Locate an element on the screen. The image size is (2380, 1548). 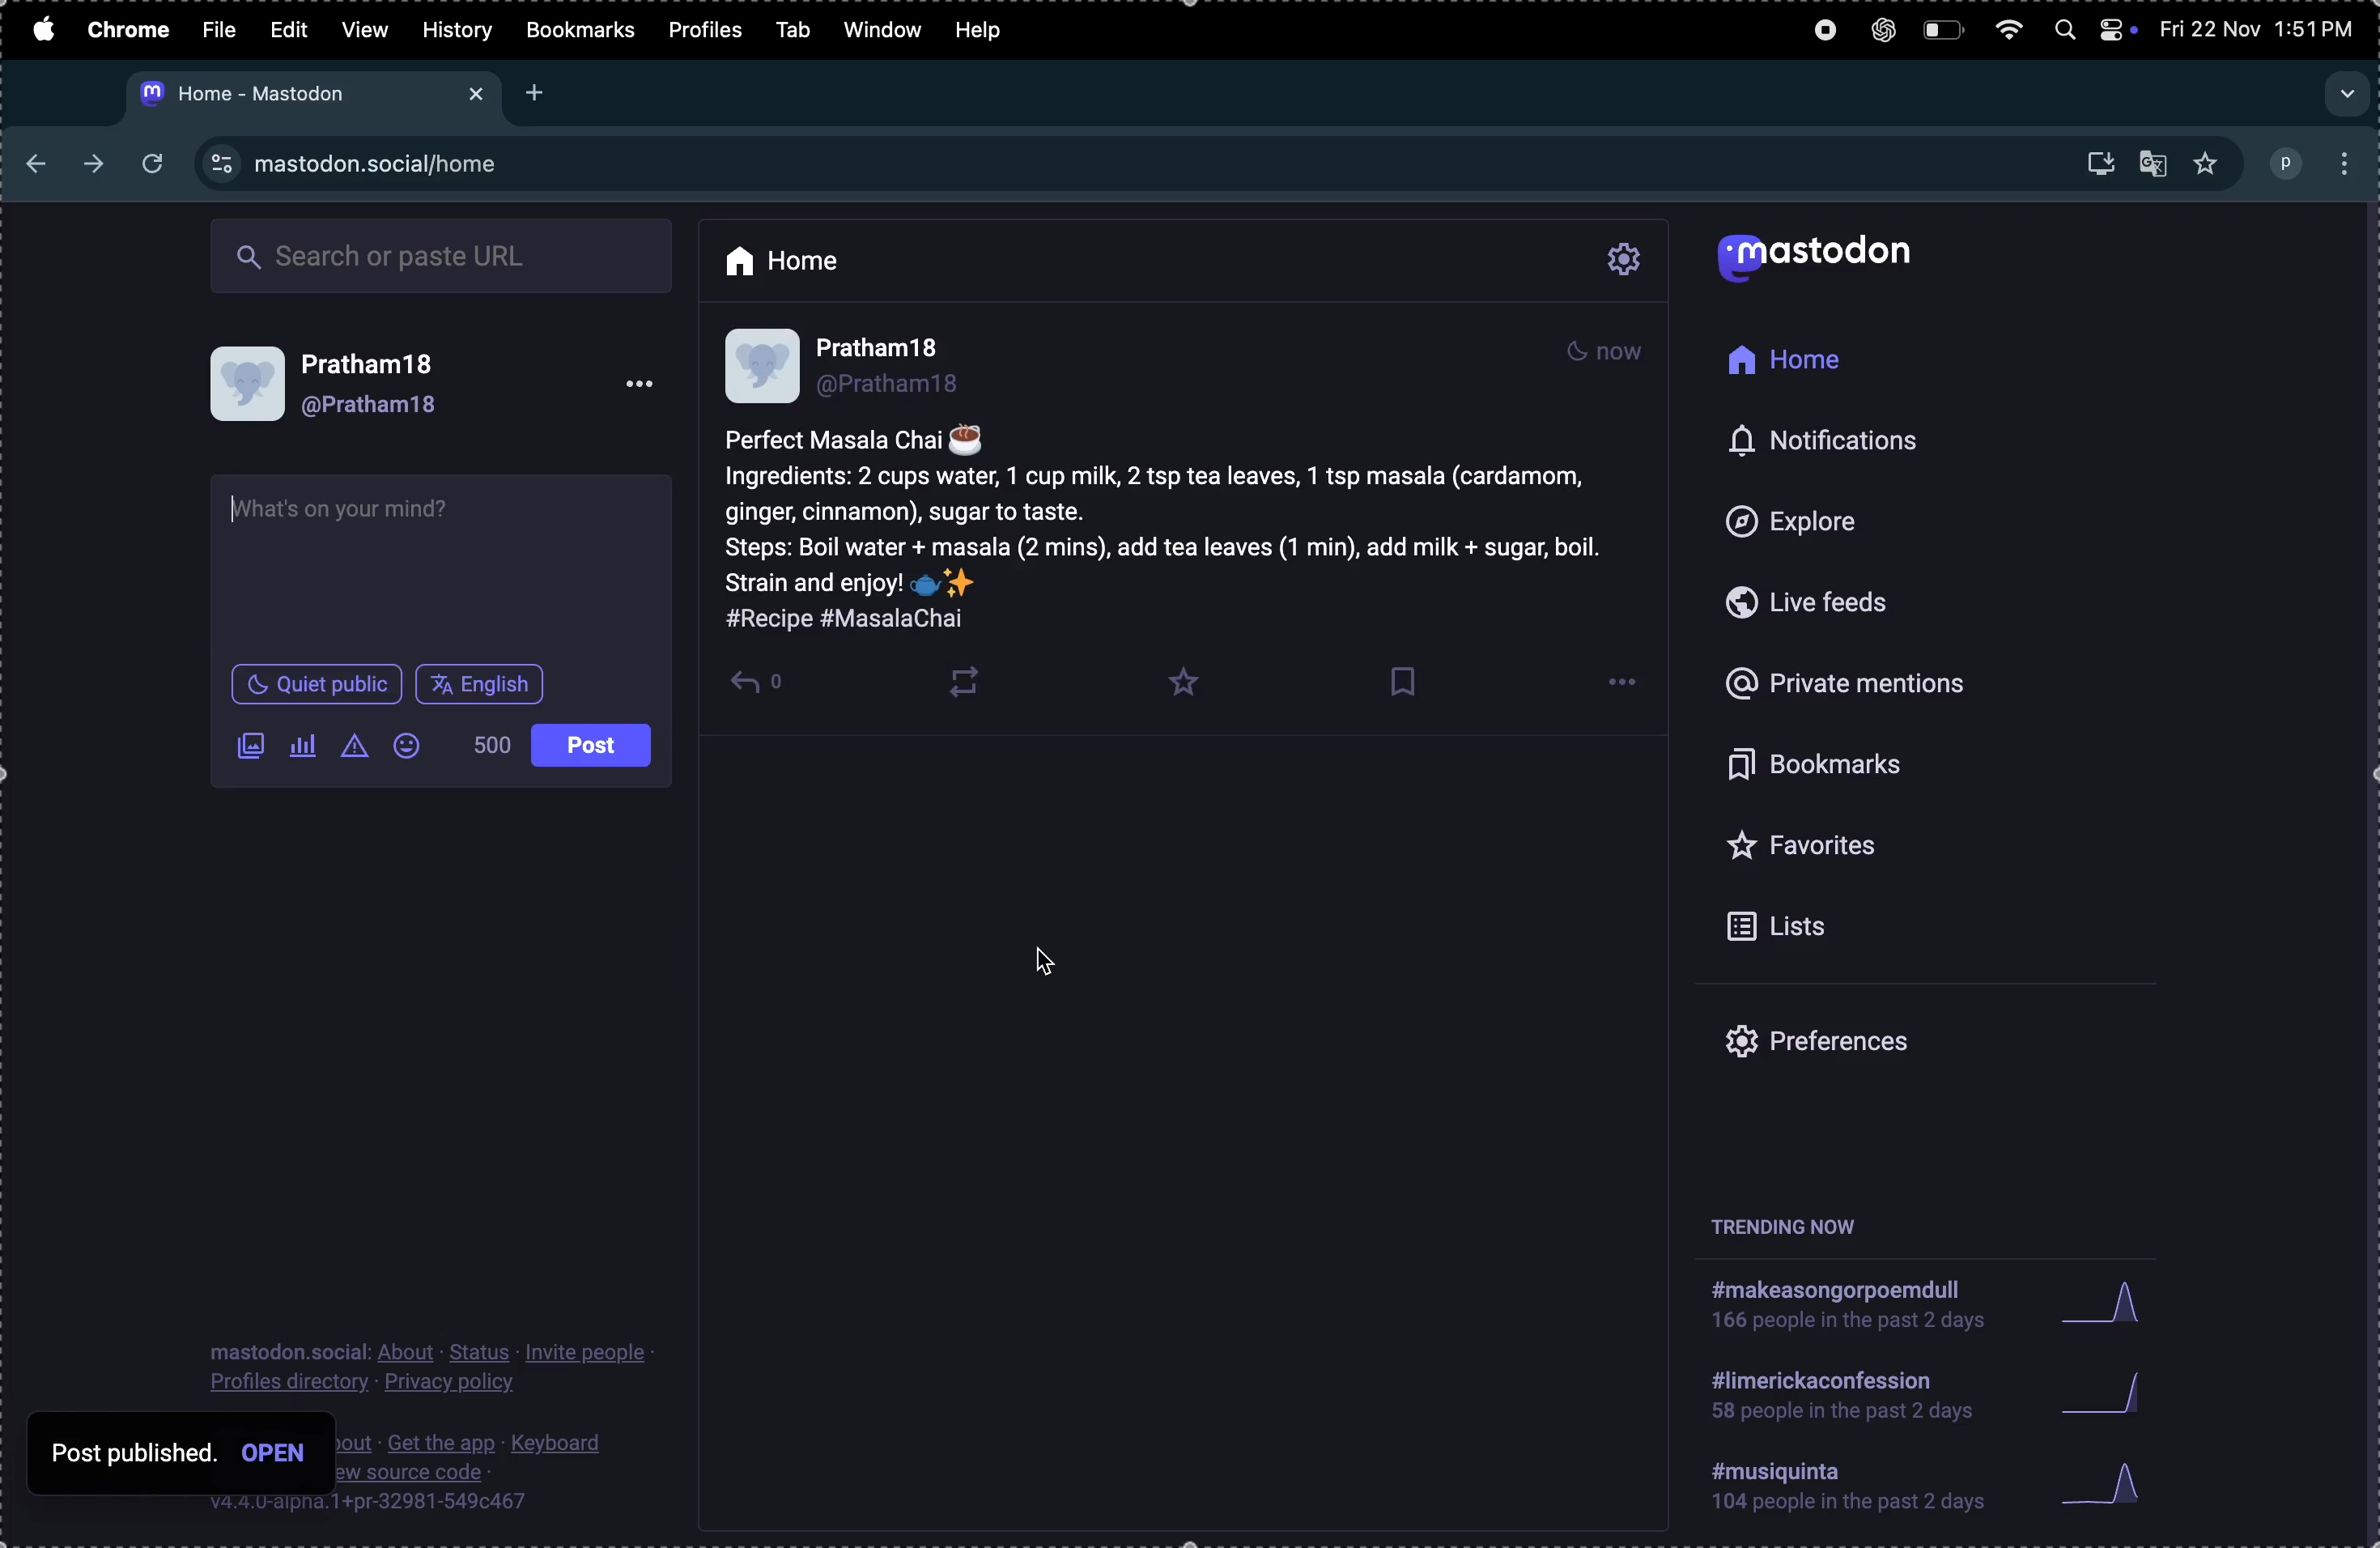
history is located at coordinates (460, 29).